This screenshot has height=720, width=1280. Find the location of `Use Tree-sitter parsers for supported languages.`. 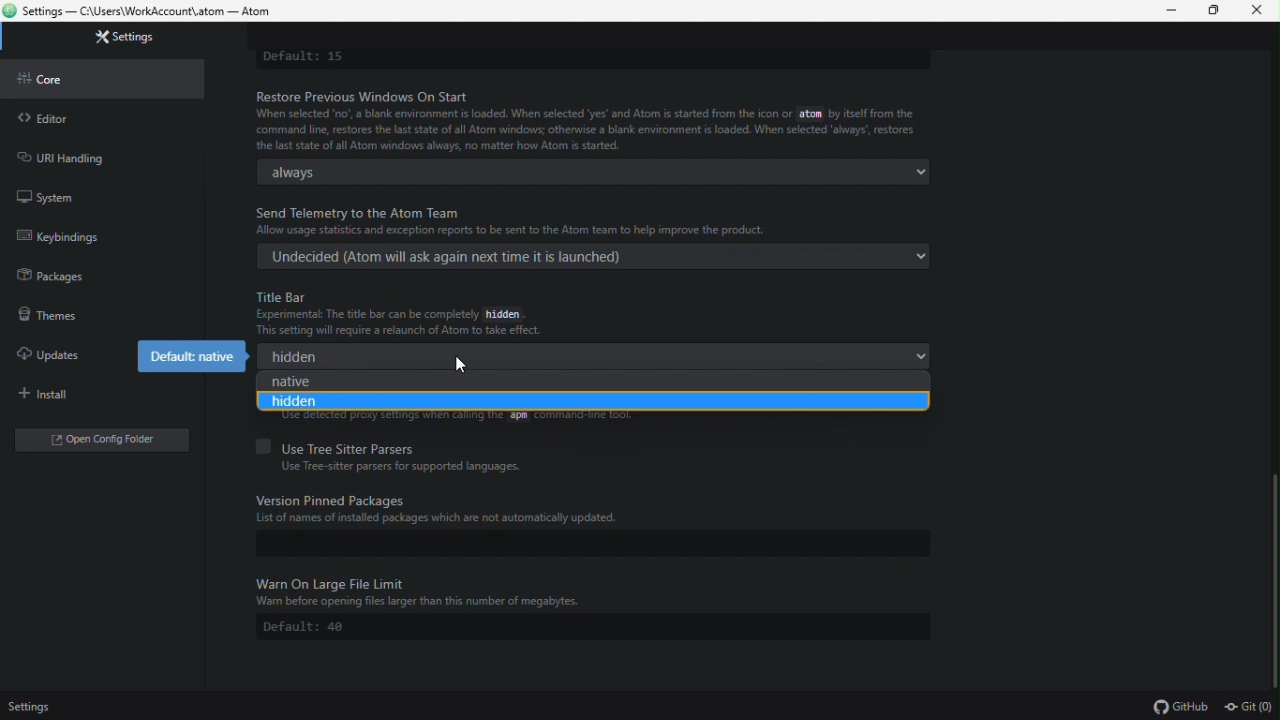

Use Tree-sitter parsers for supported languages. is located at coordinates (402, 467).